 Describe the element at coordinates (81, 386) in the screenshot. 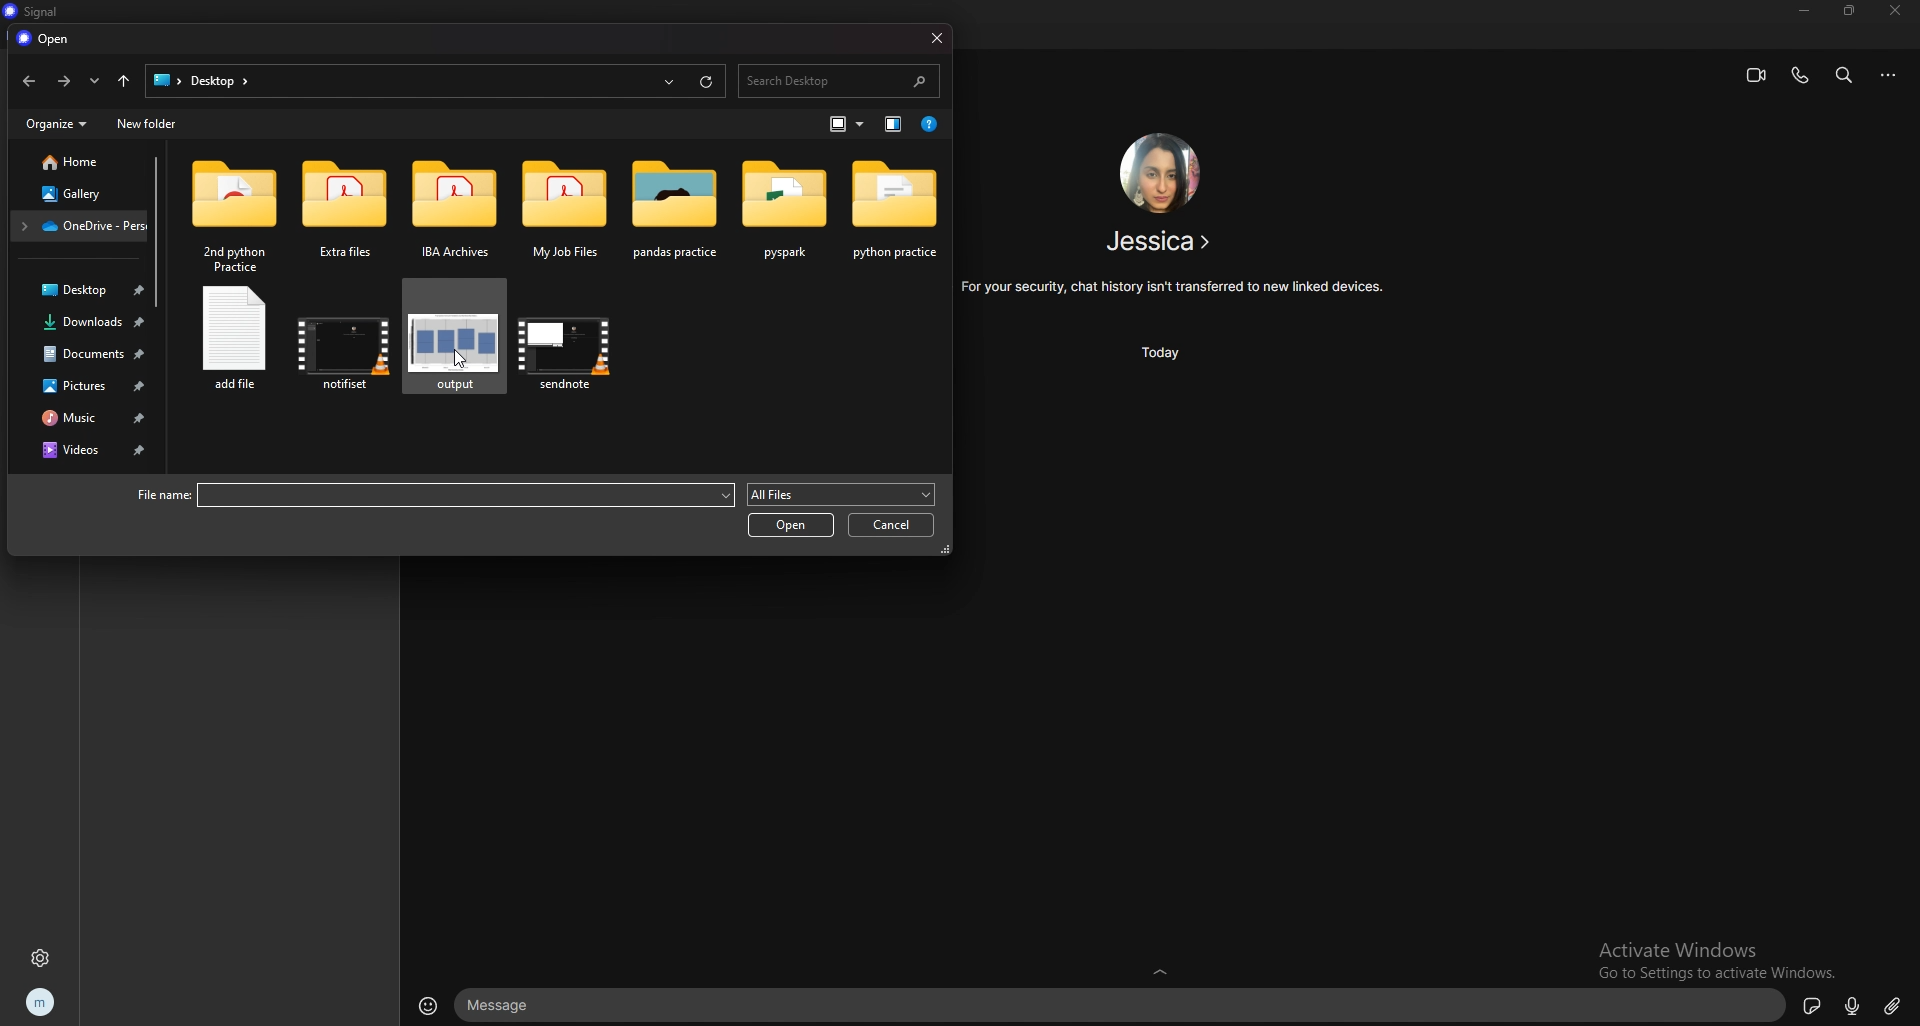

I see `pictures` at that location.